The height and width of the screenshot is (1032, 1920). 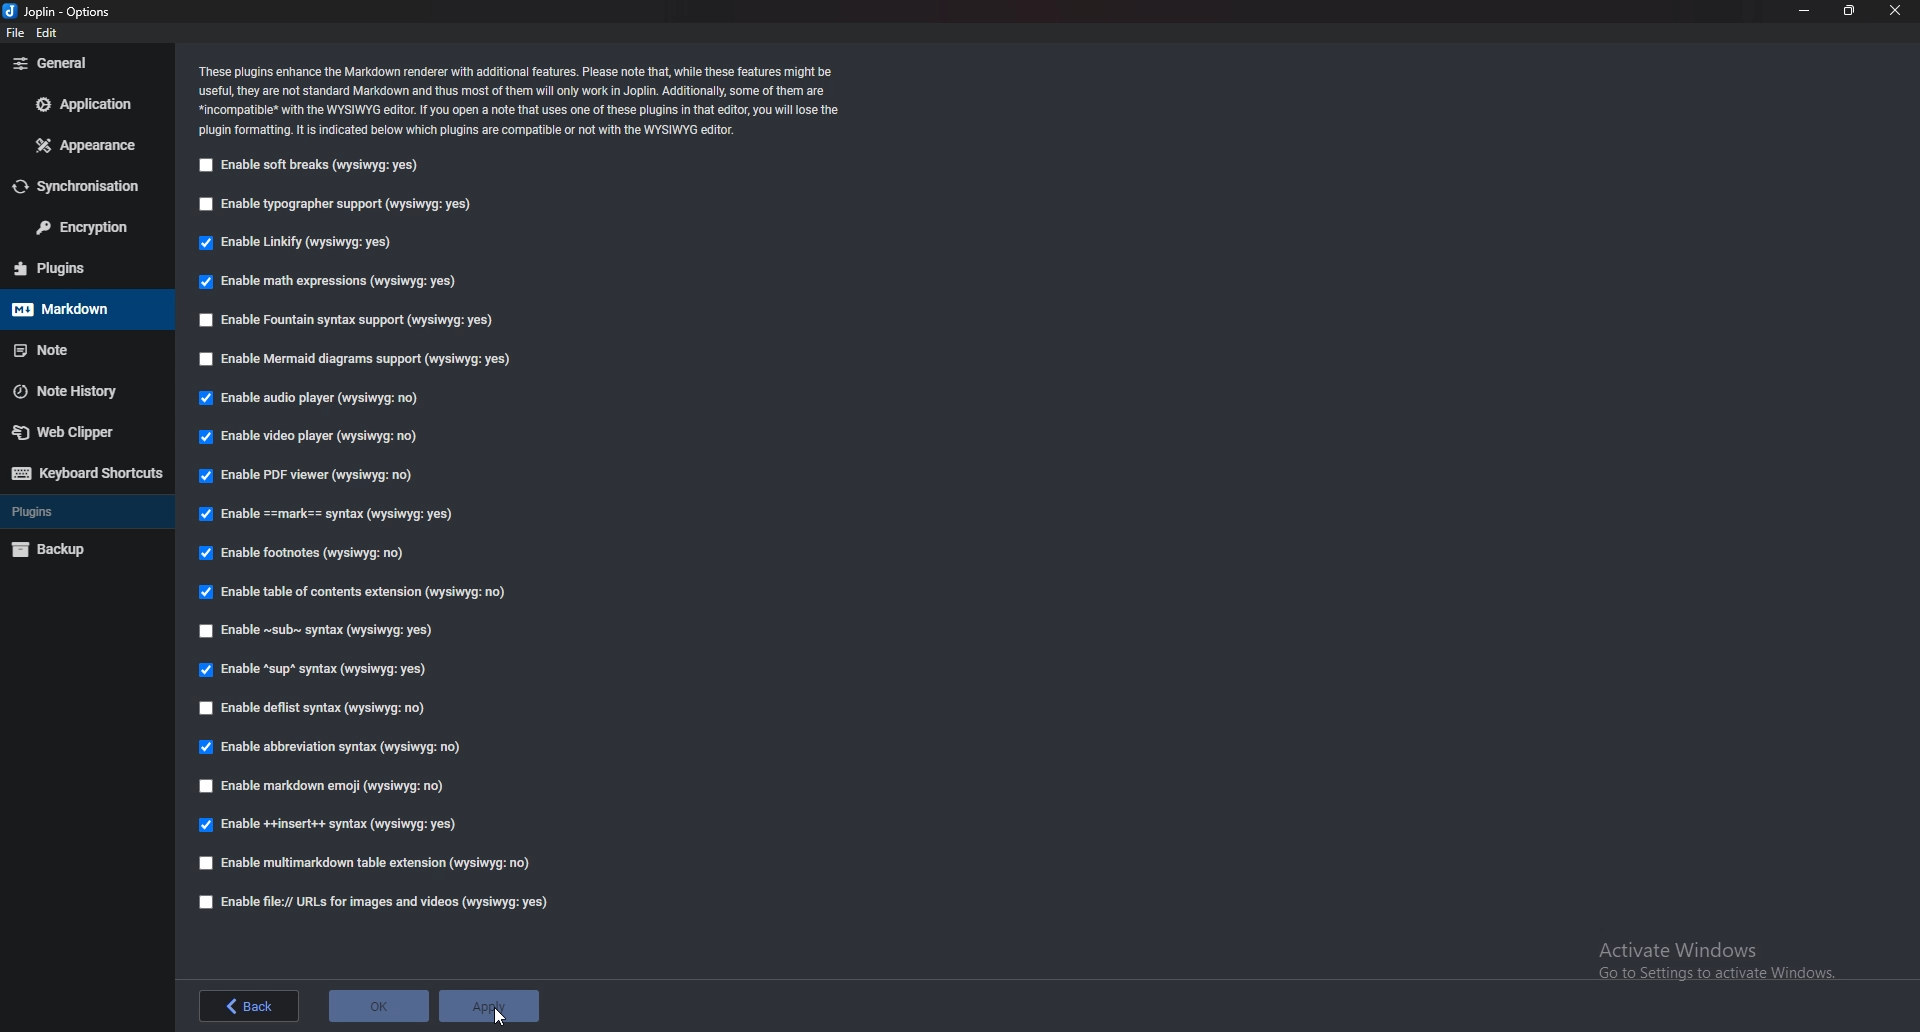 I want to click on Enable table of contents extension, so click(x=359, y=591).